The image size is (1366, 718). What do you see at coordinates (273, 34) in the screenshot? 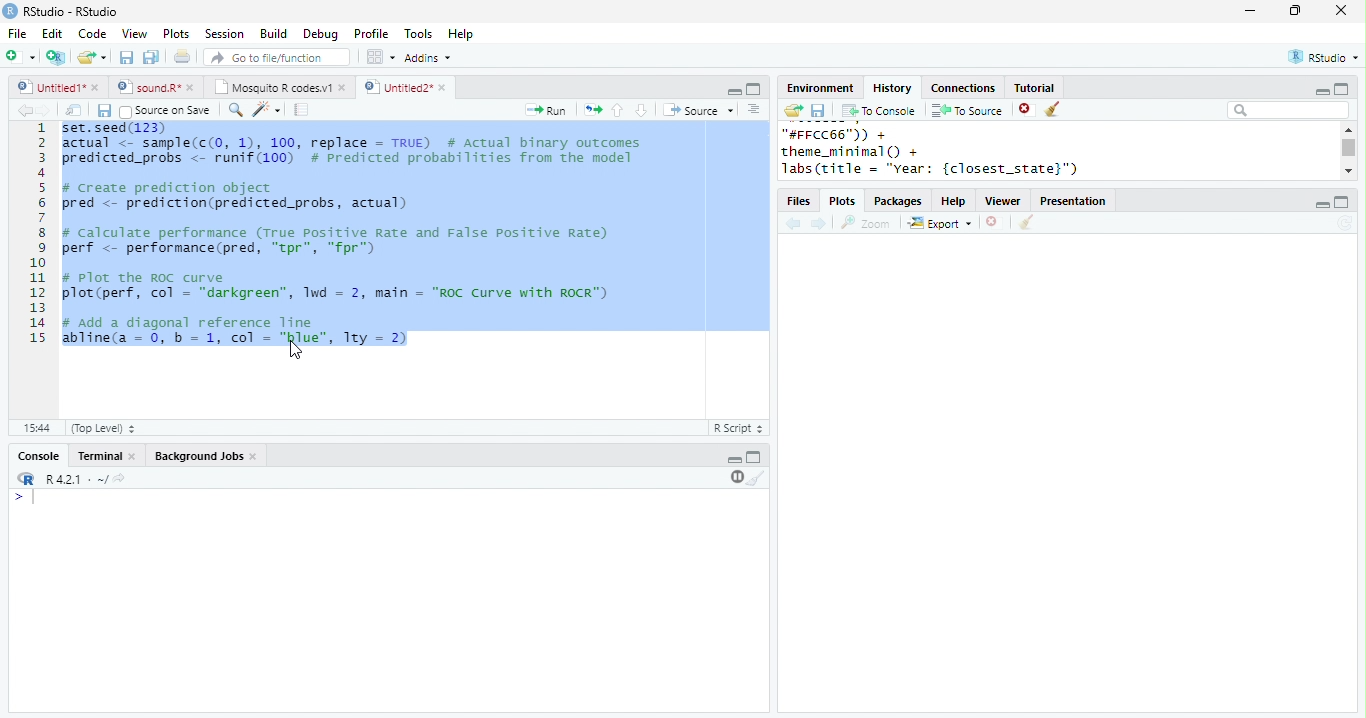
I see `Build` at bounding box center [273, 34].